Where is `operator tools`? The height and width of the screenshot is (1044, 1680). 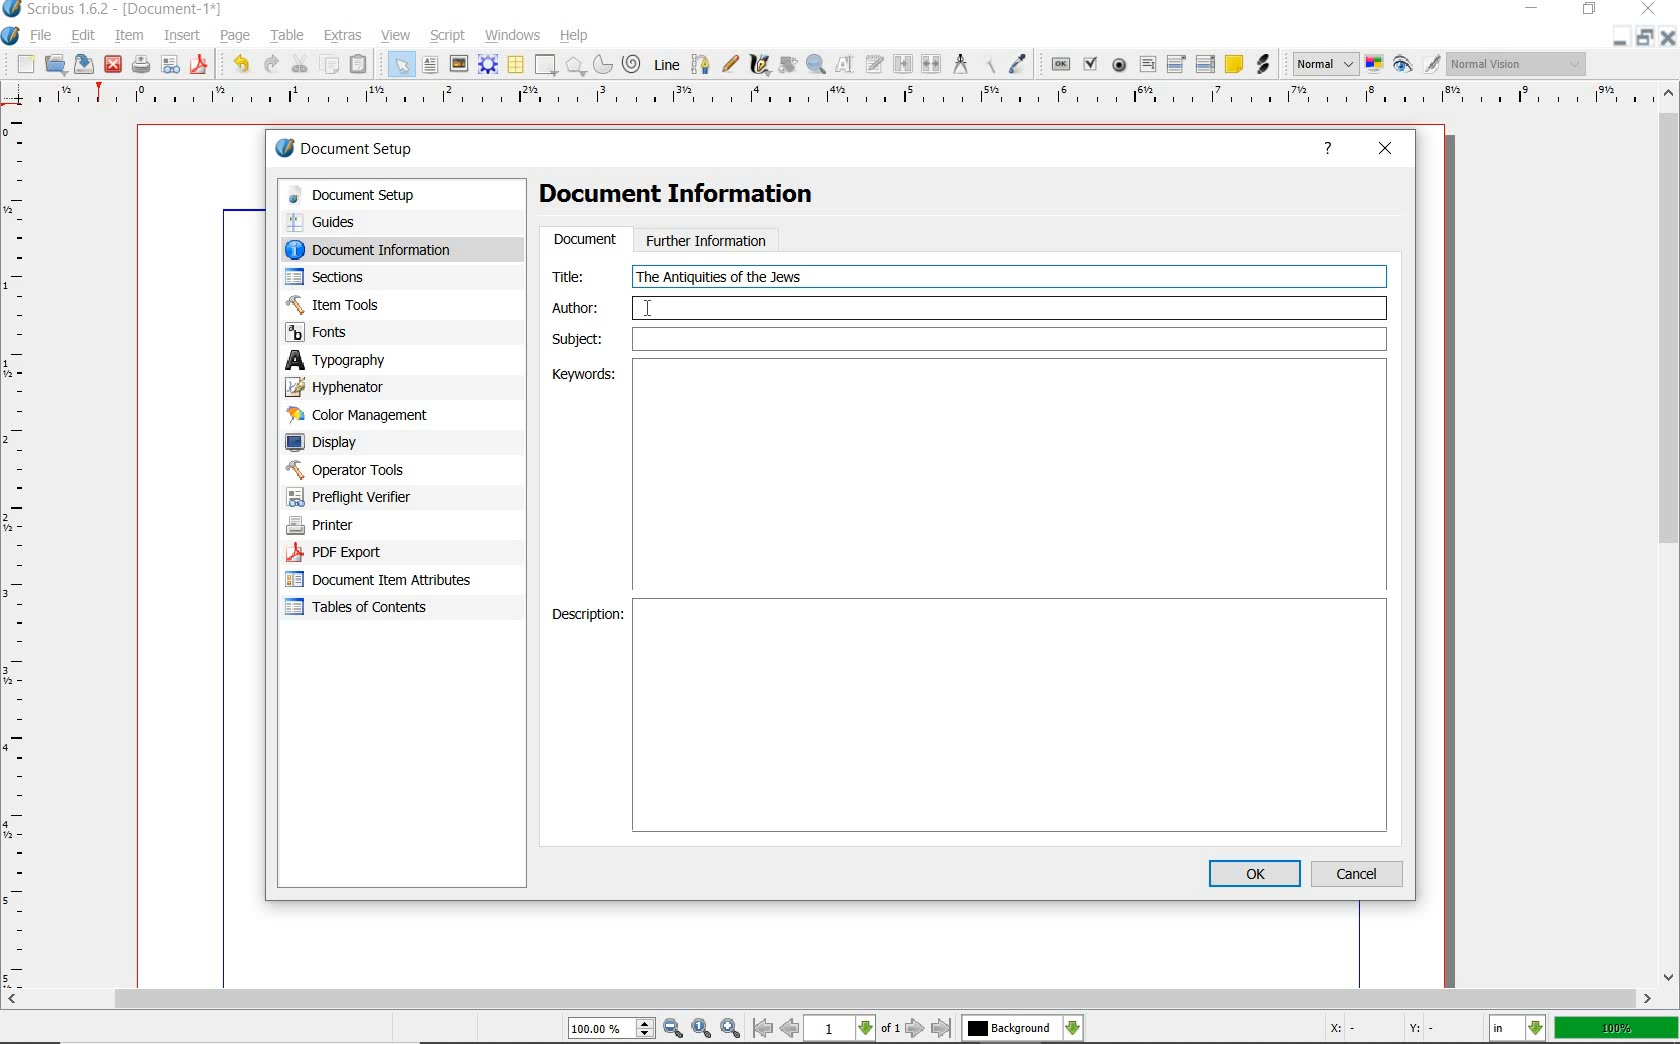 operator tools is located at coordinates (373, 470).